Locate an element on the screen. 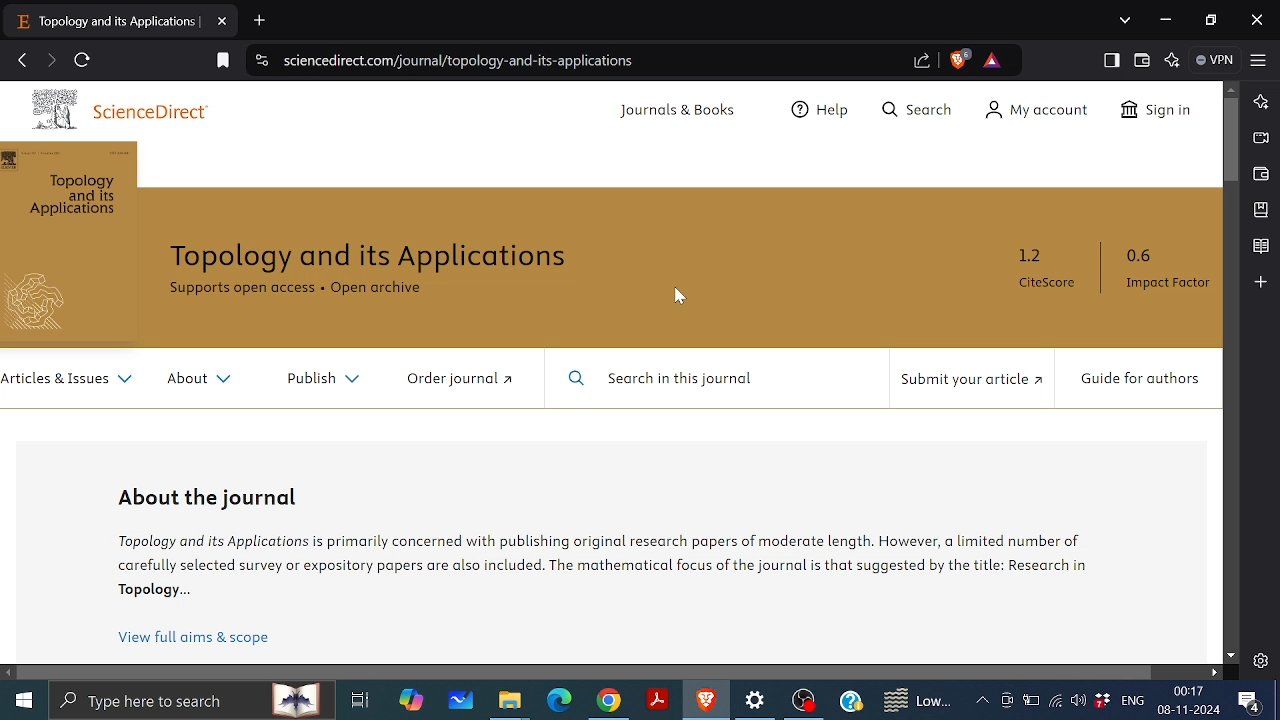  Search is located at coordinates (917, 109).